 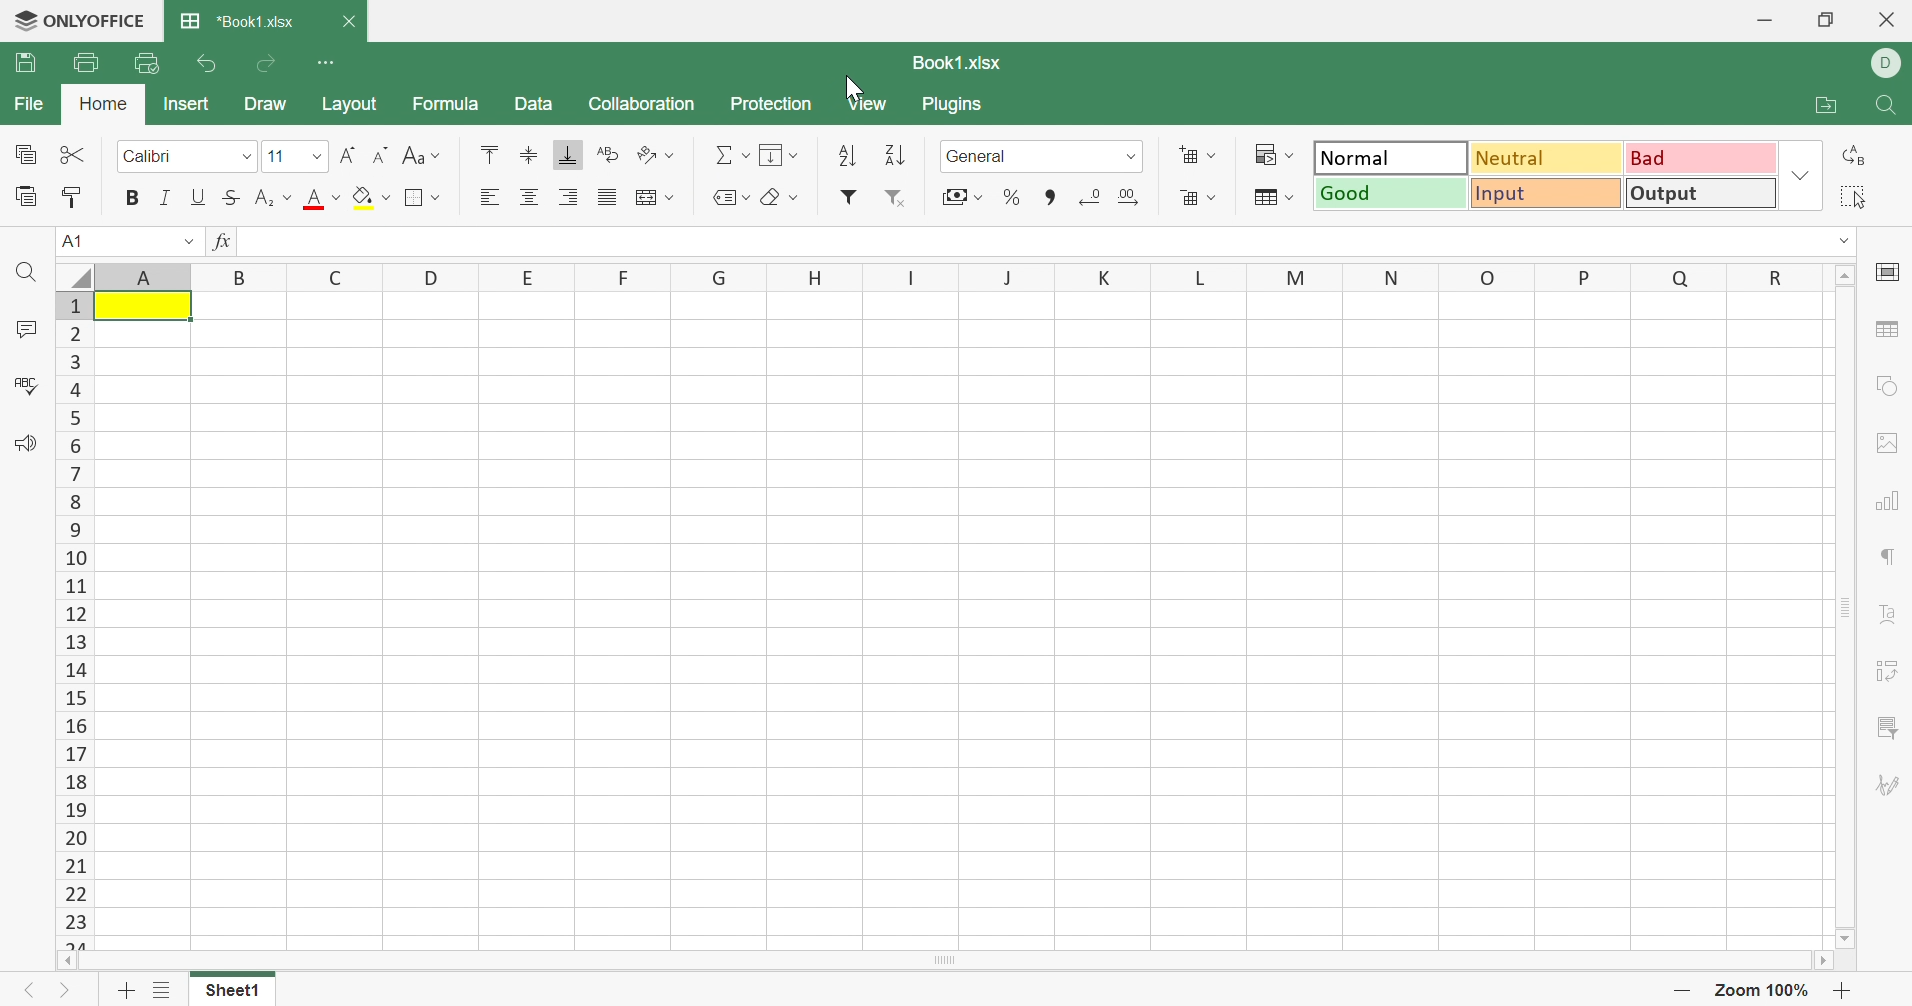 What do you see at coordinates (126, 243) in the screenshot?
I see `A1` at bounding box center [126, 243].